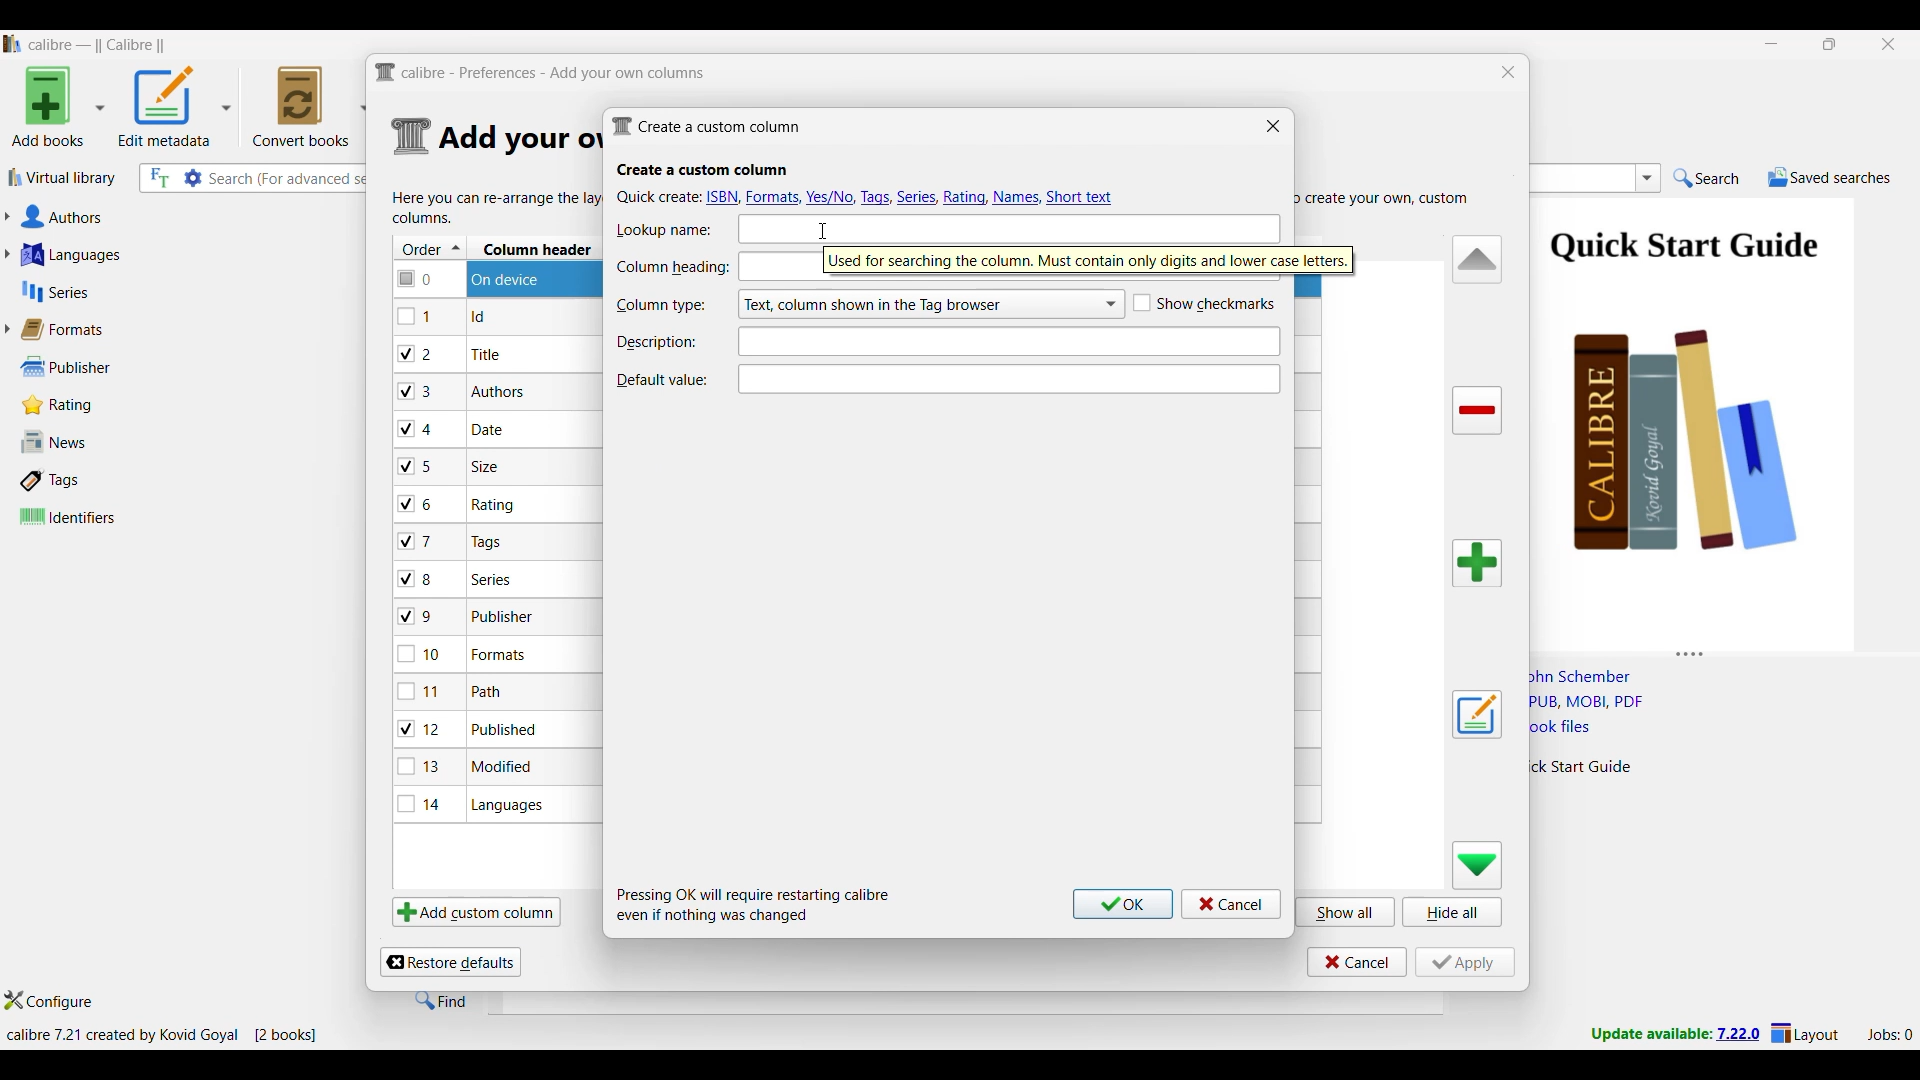  I want to click on Move row down, so click(1478, 865).